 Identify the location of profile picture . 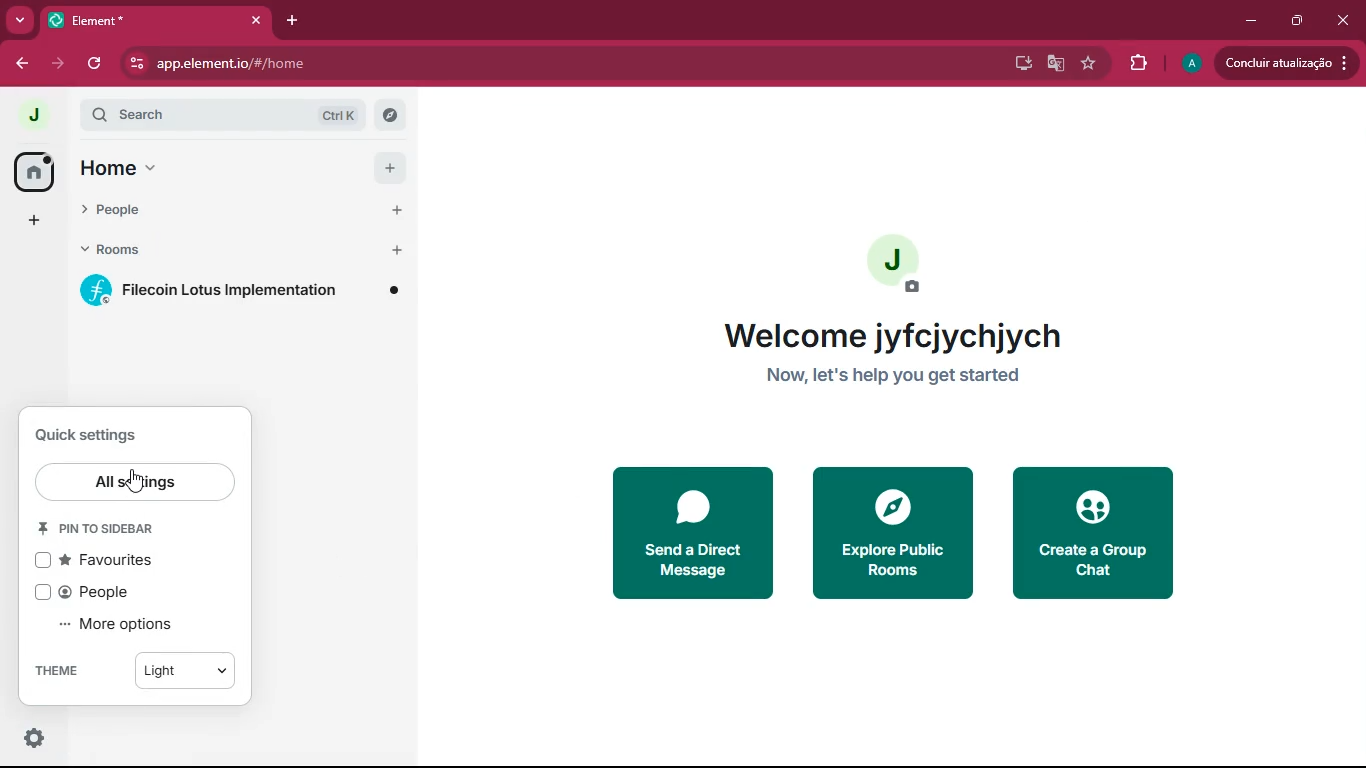
(896, 268).